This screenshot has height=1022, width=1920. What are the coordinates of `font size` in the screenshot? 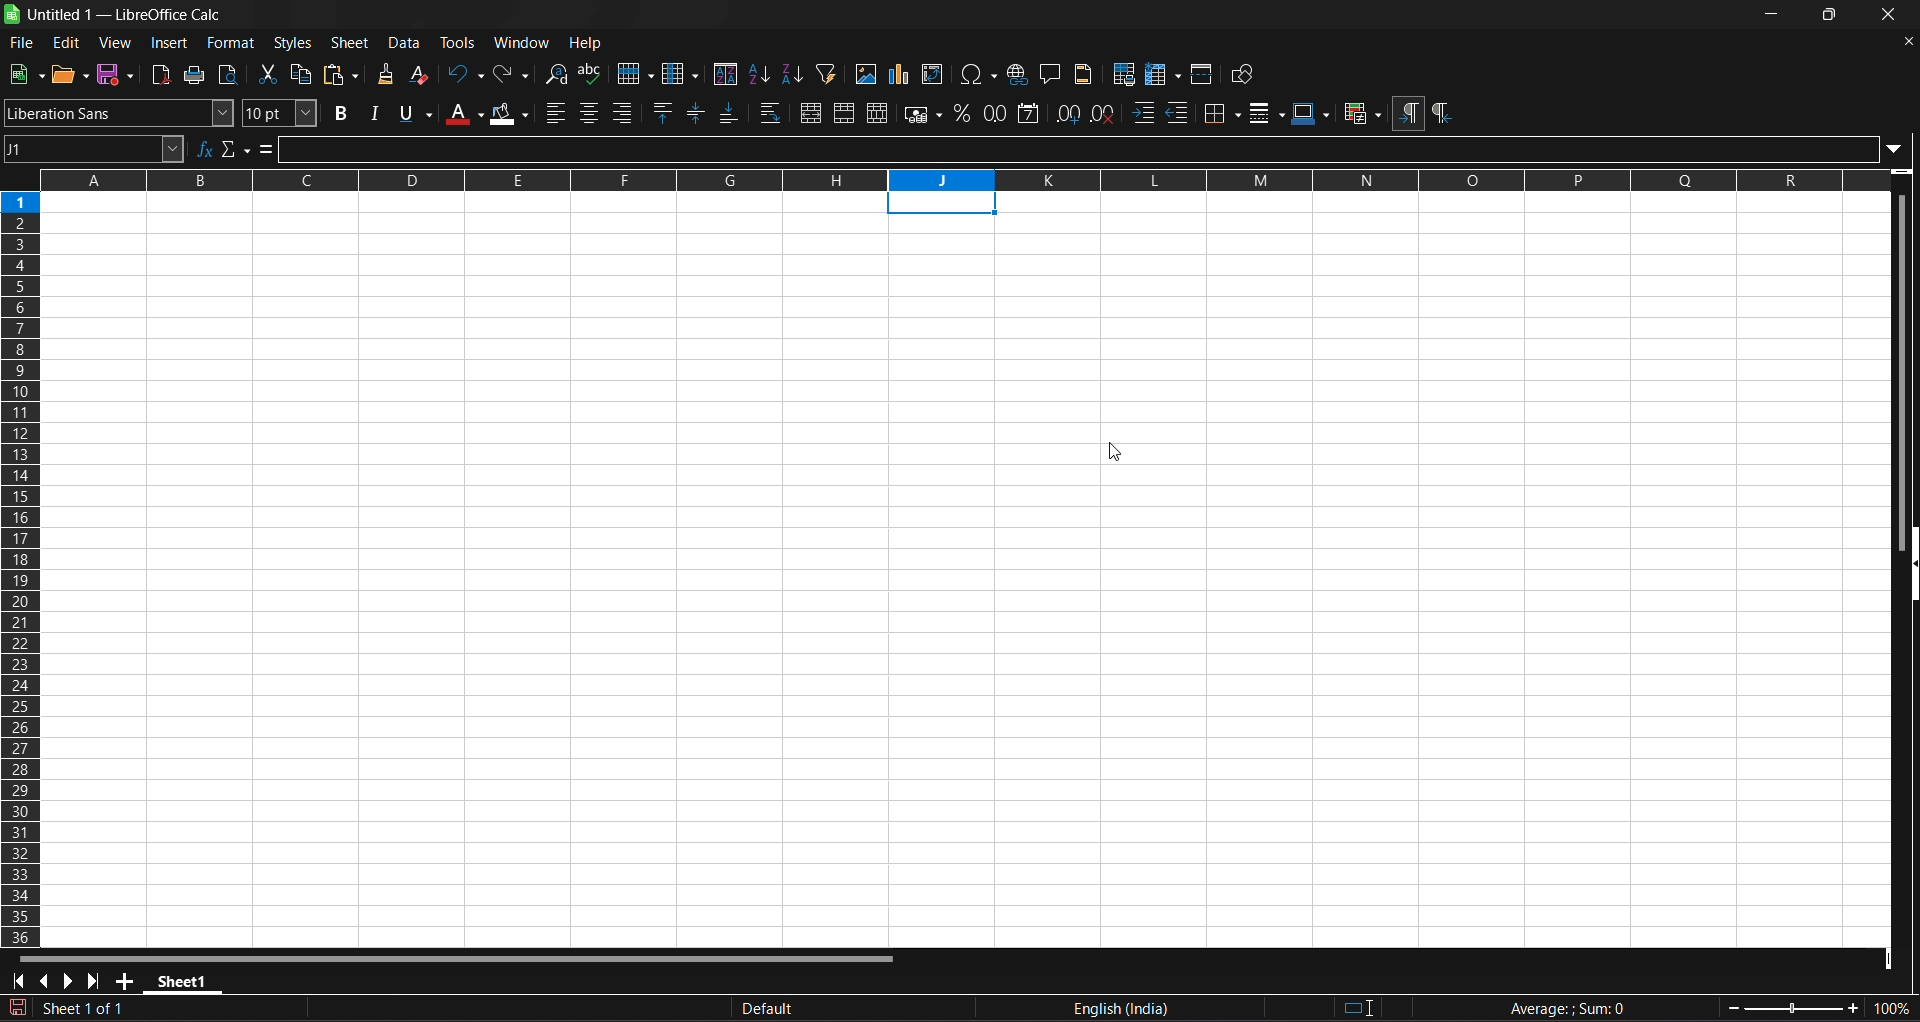 It's located at (277, 113).